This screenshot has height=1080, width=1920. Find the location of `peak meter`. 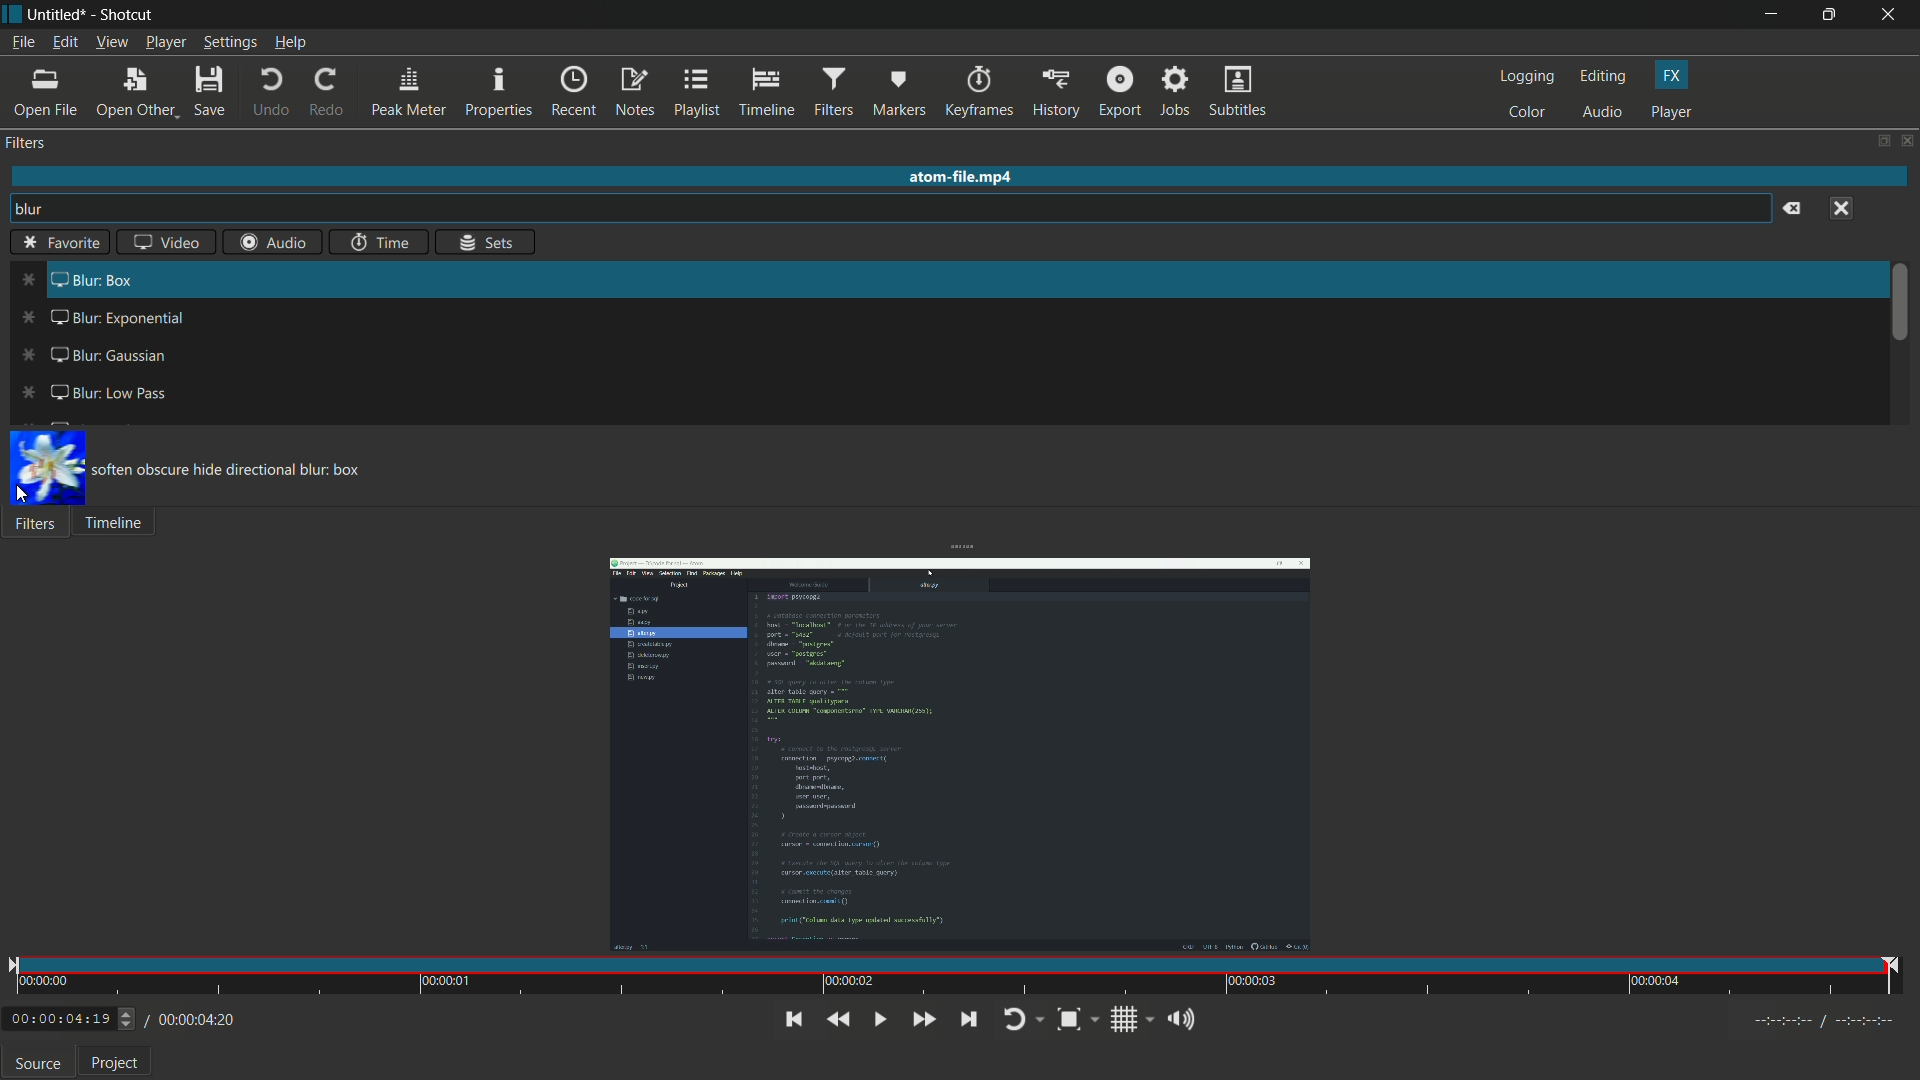

peak meter is located at coordinates (406, 94).